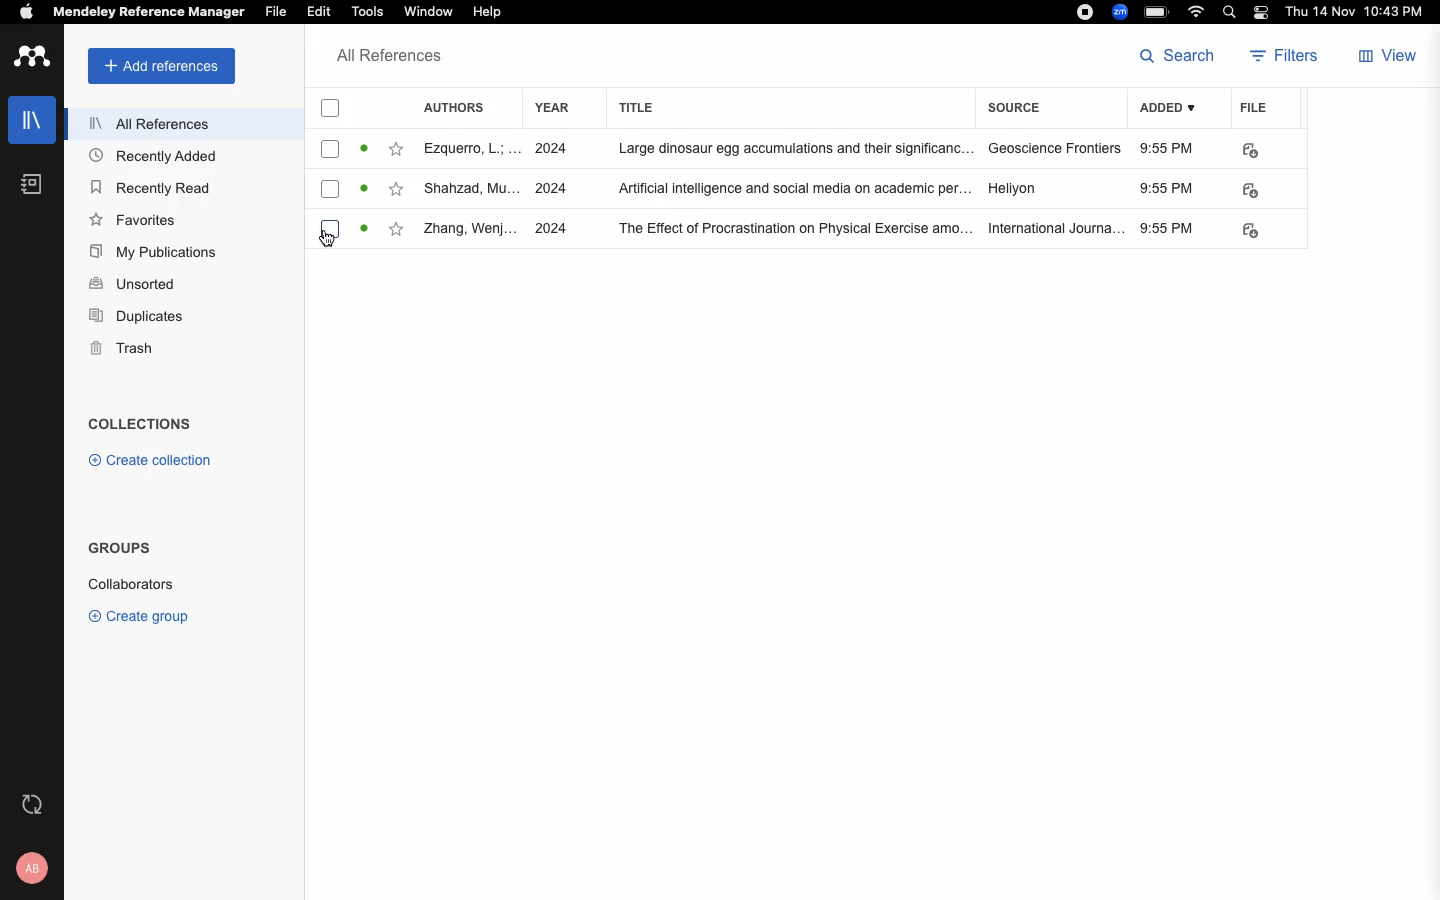 This screenshot has height=900, width=1440. I want to click on File, so click(1254, 106).